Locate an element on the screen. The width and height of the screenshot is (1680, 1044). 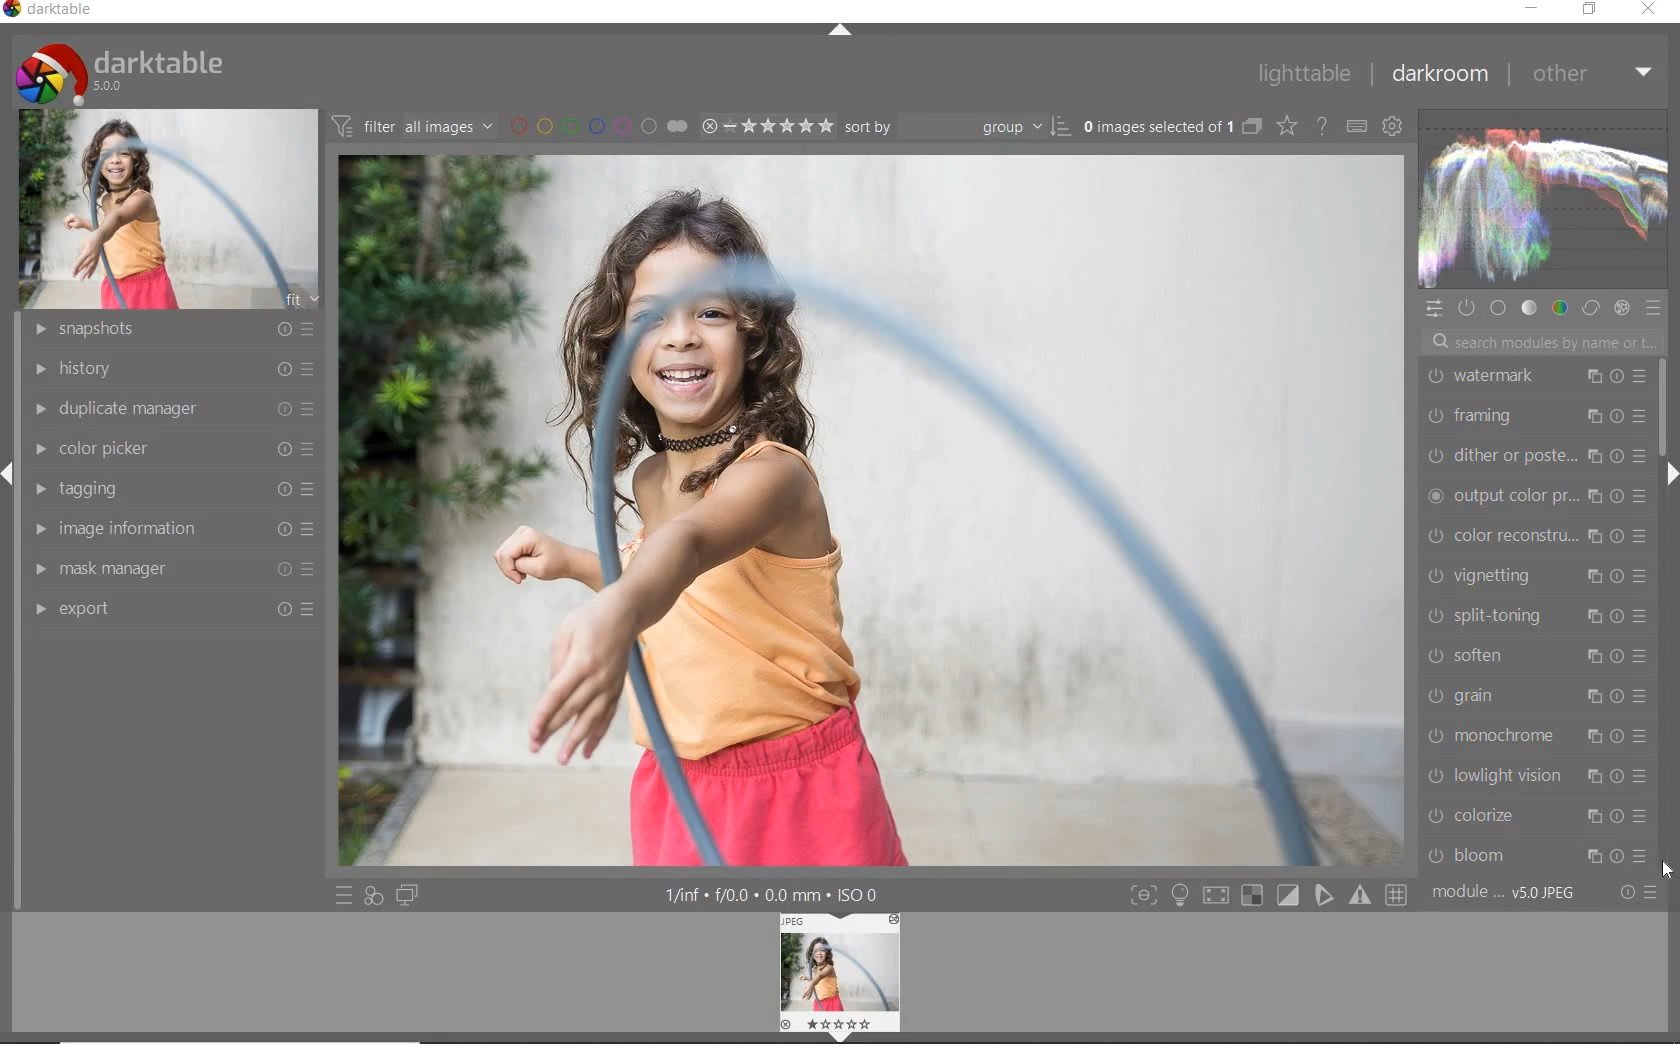
quick access to preset is located at coordinates (344, 894).